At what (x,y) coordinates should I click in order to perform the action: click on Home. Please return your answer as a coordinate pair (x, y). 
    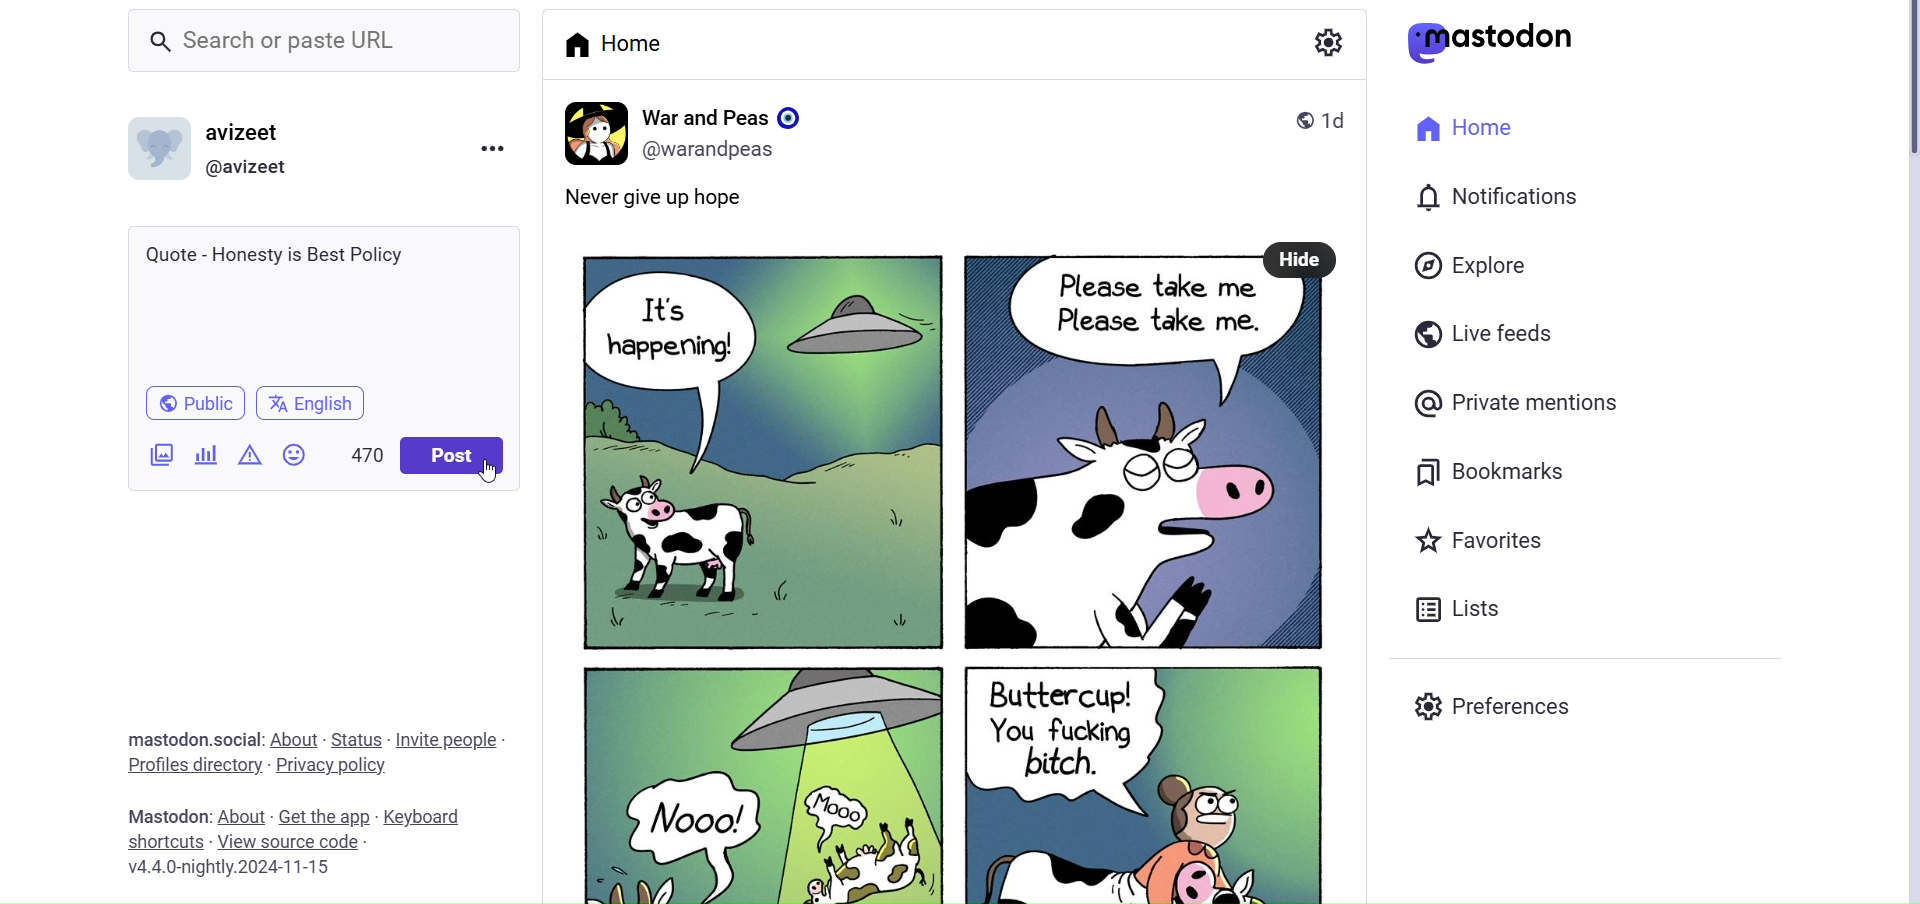
    Looking at the image, I should click on (1465, 129).